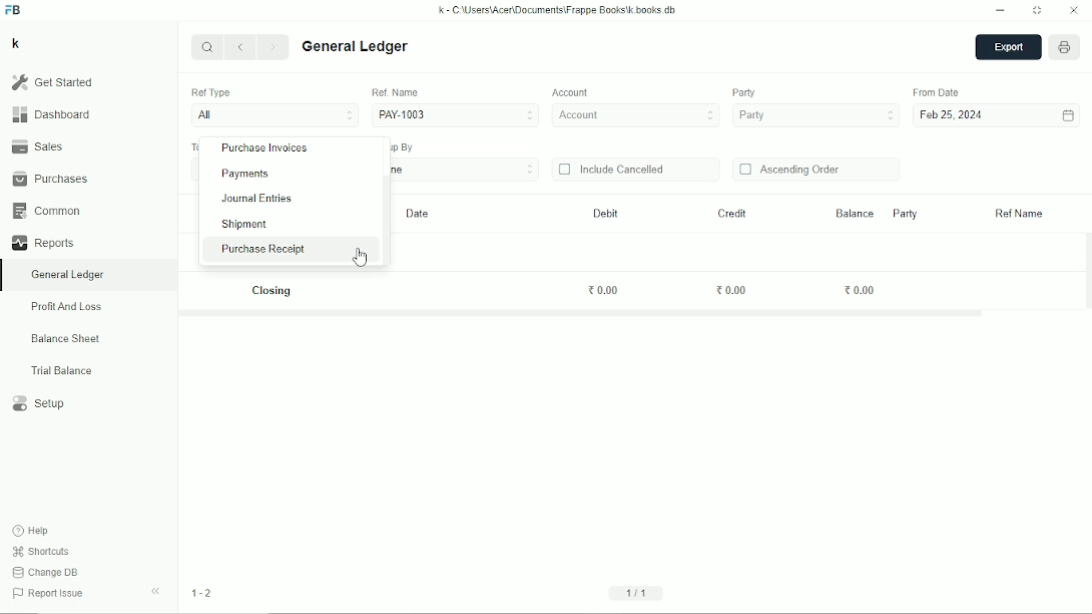 The height and width of the screenshot is (614, 1092). I want to click on Minimize, so click(1001, 11).